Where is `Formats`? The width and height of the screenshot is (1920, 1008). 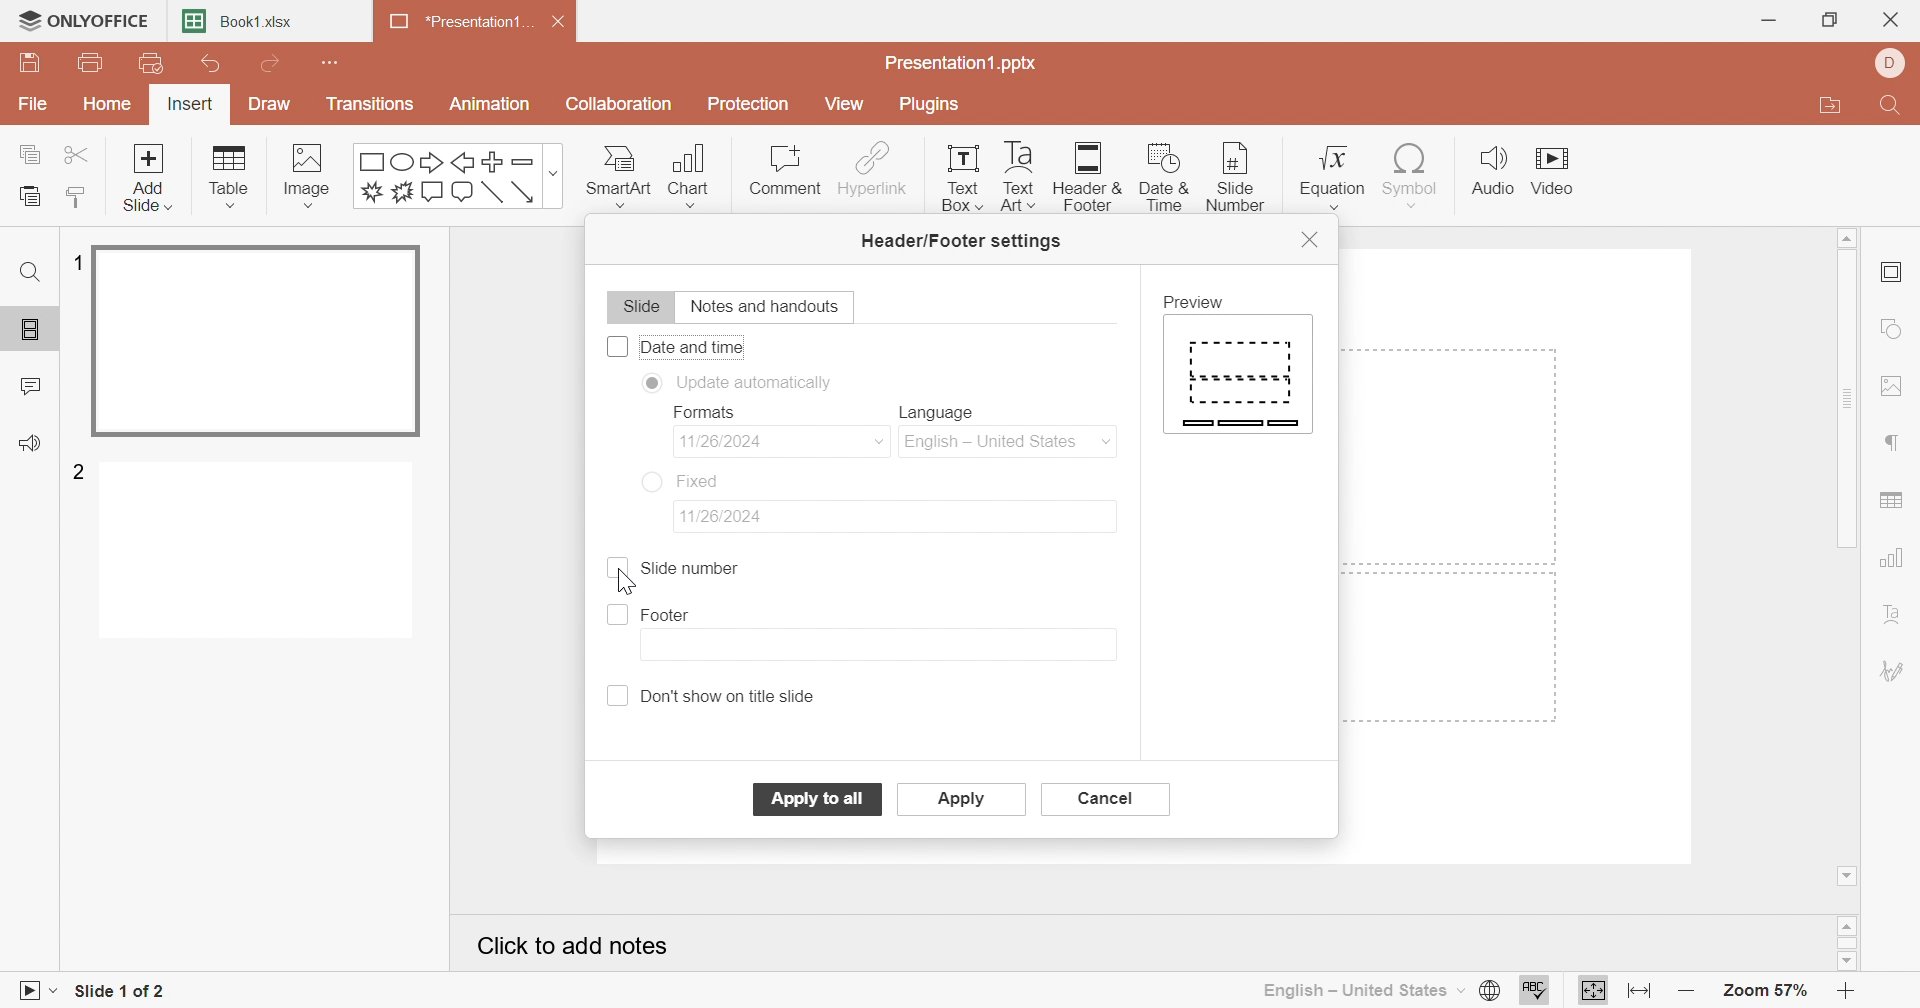 Formats is located at coordinates (702, 412).